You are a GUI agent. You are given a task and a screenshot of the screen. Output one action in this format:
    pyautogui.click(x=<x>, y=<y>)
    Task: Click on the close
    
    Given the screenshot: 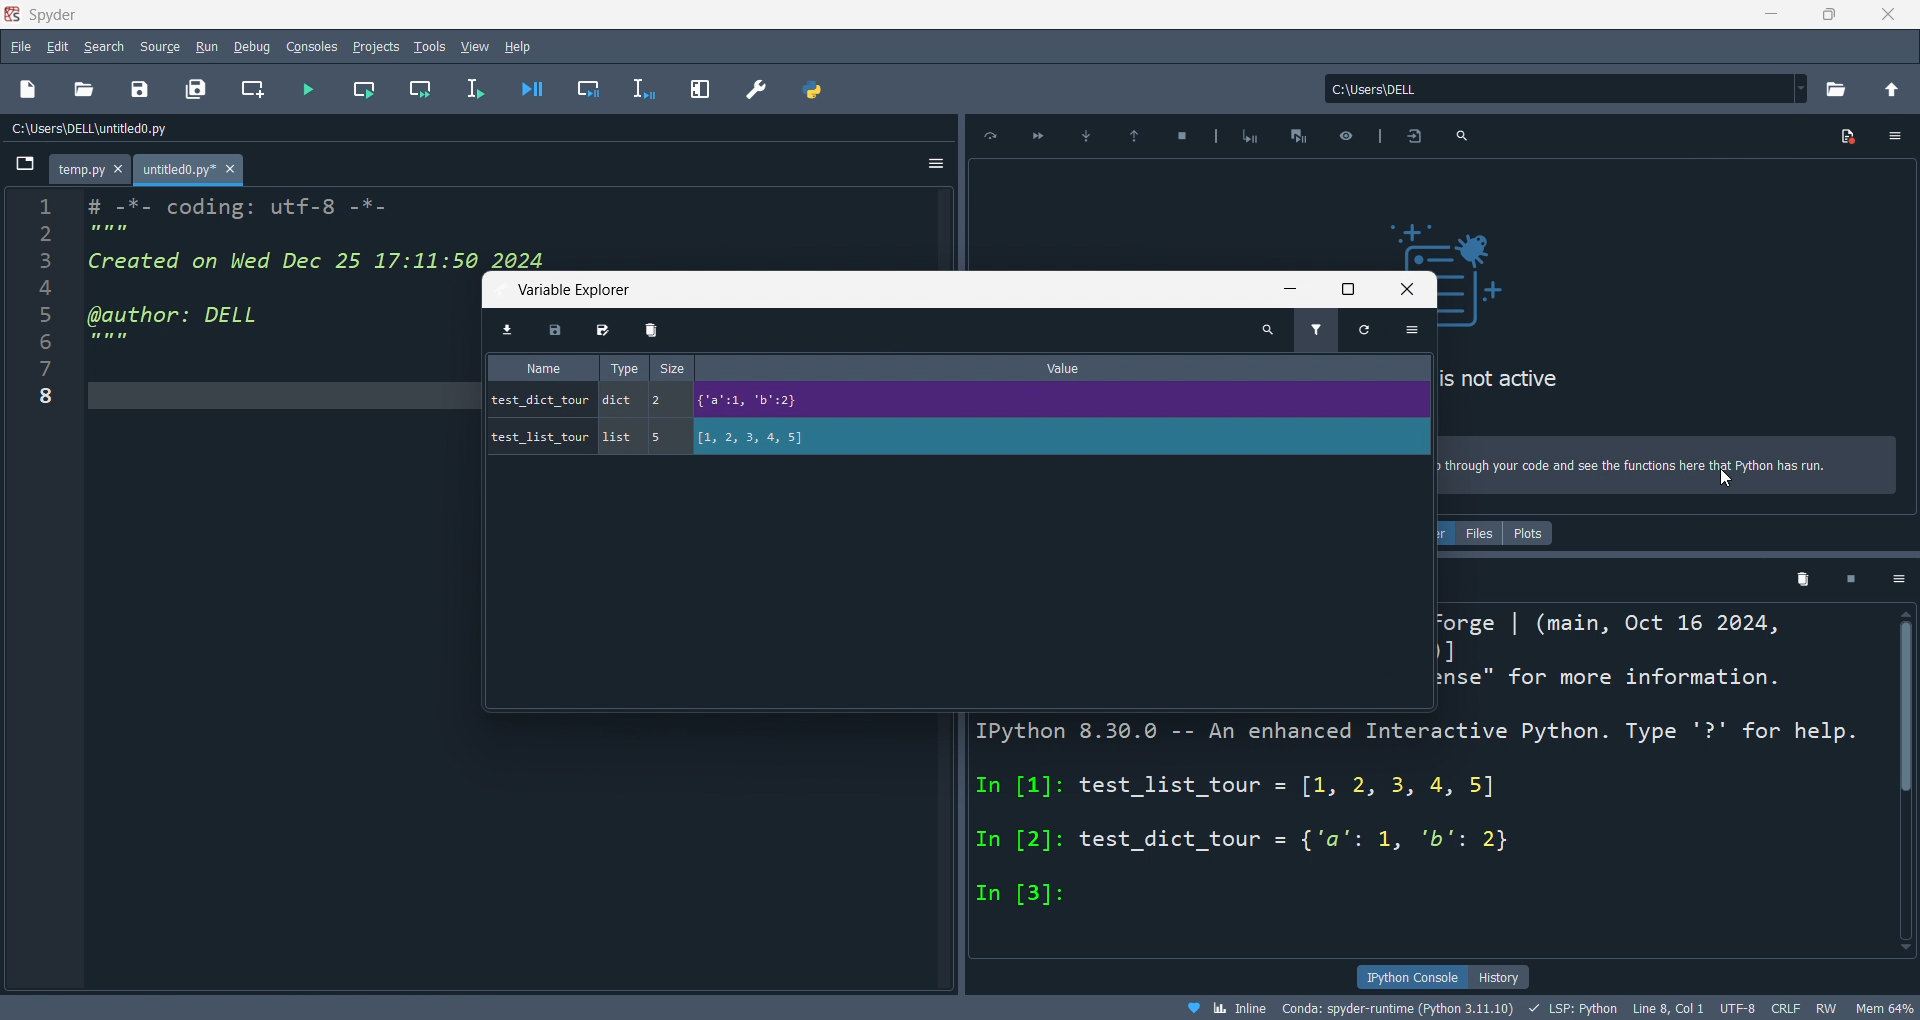 What is the action you would take?
    pyautogui.click(x=1406, y=290)
    